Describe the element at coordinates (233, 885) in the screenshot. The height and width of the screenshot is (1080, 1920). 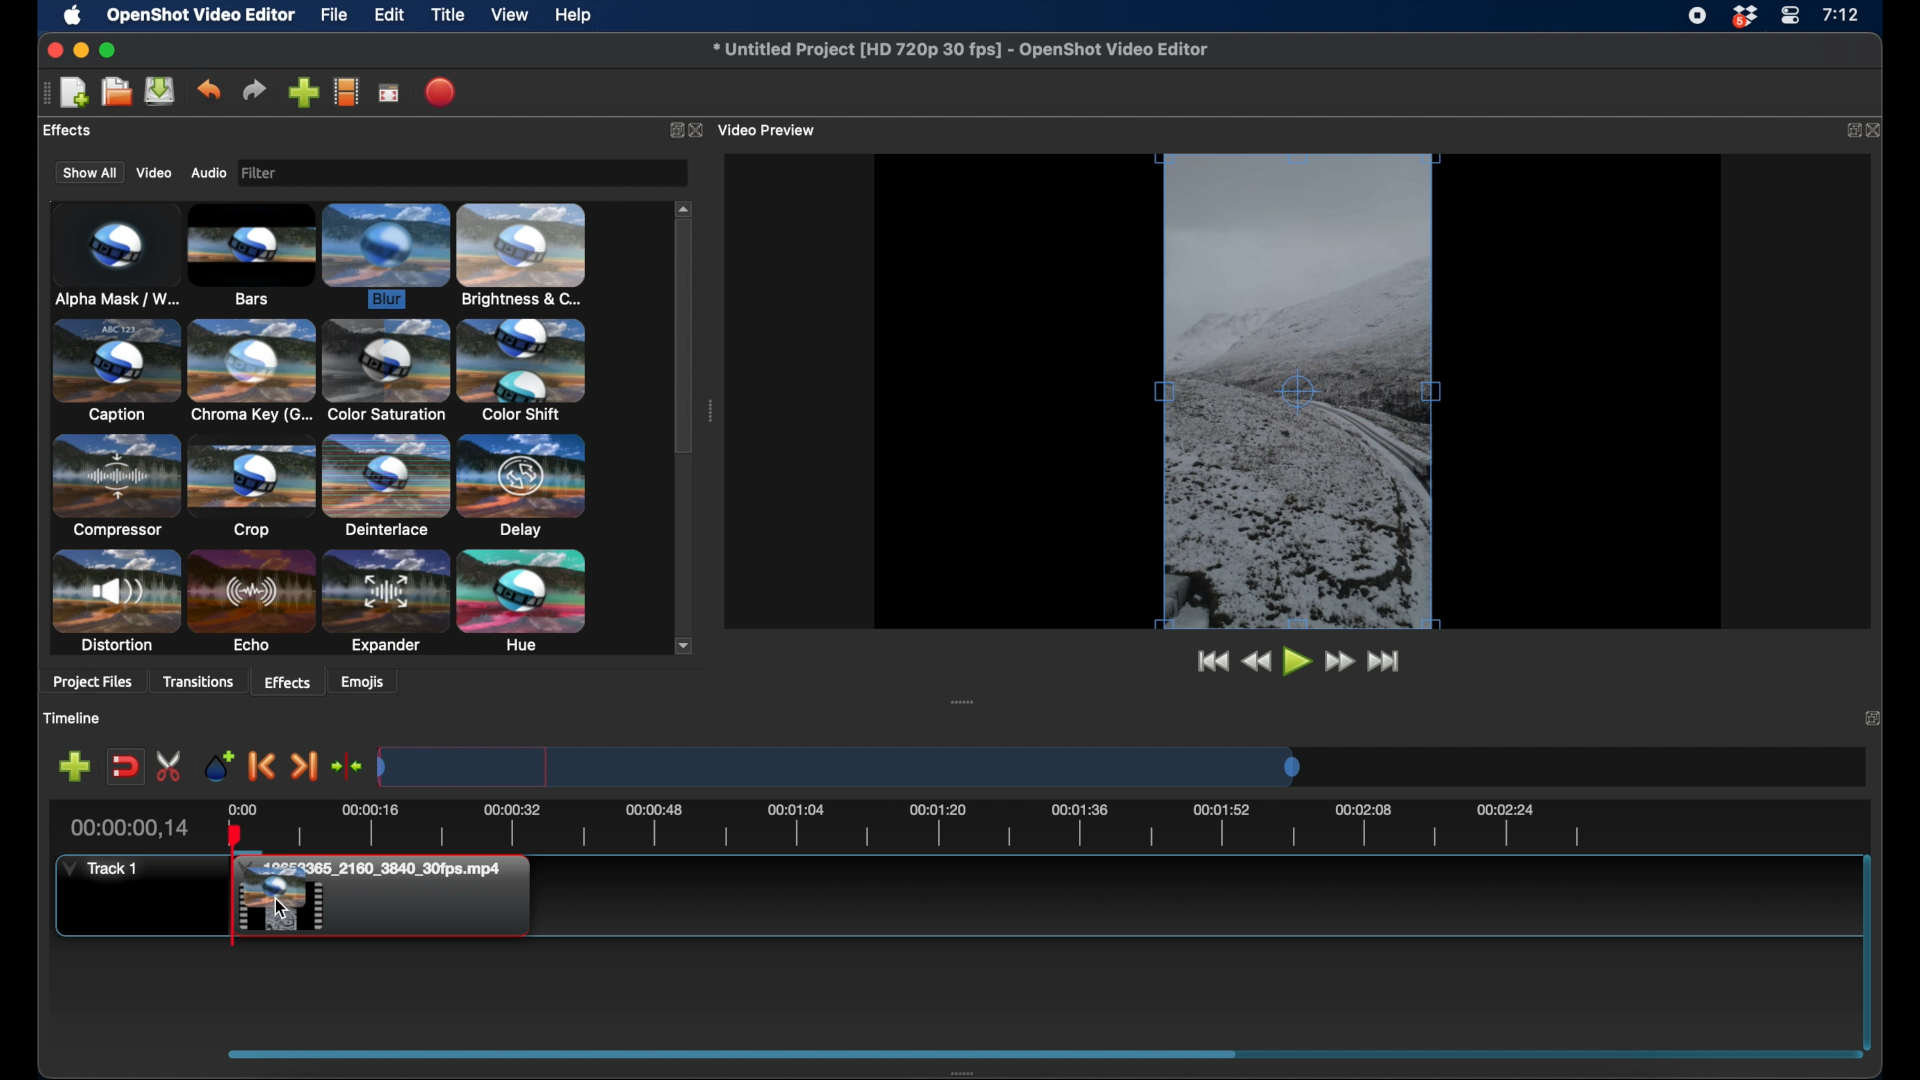
I see `playhead` at that location.